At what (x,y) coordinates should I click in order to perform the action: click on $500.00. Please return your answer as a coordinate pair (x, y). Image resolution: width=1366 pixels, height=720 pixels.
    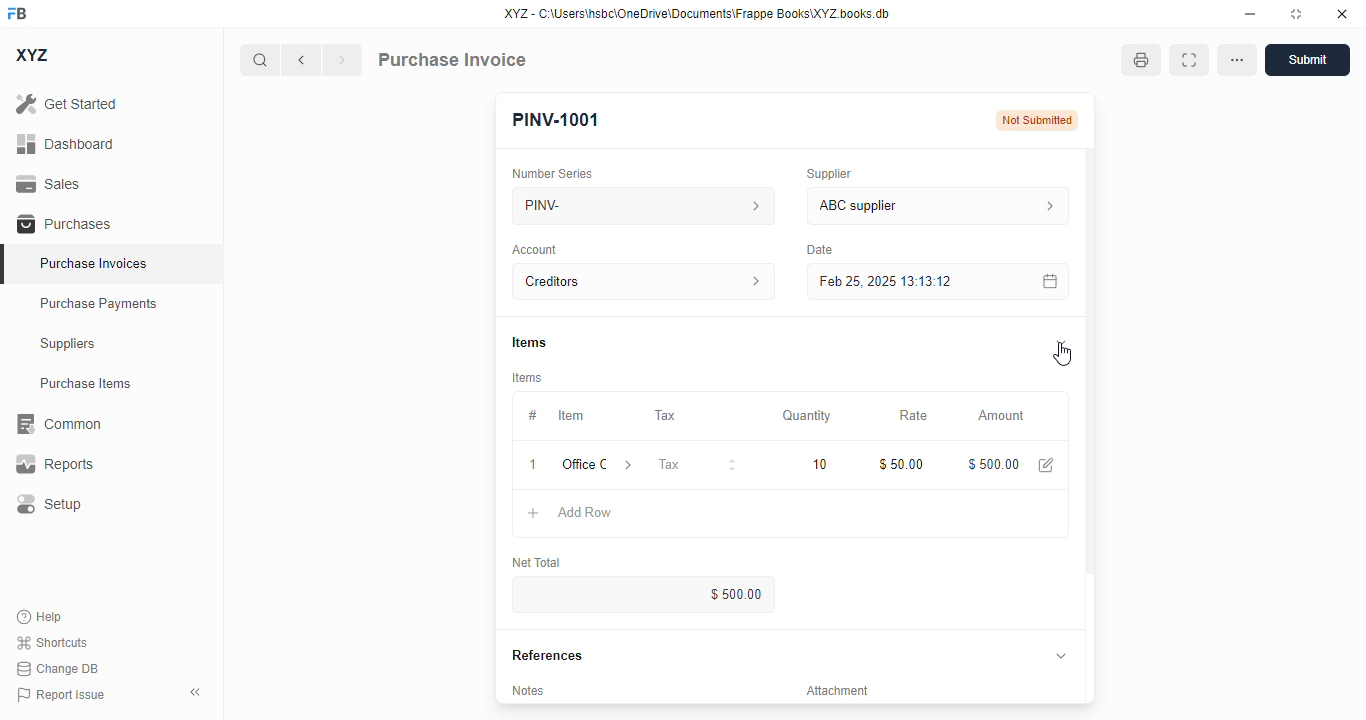
    Looking at the image, I should click on (645, 594).